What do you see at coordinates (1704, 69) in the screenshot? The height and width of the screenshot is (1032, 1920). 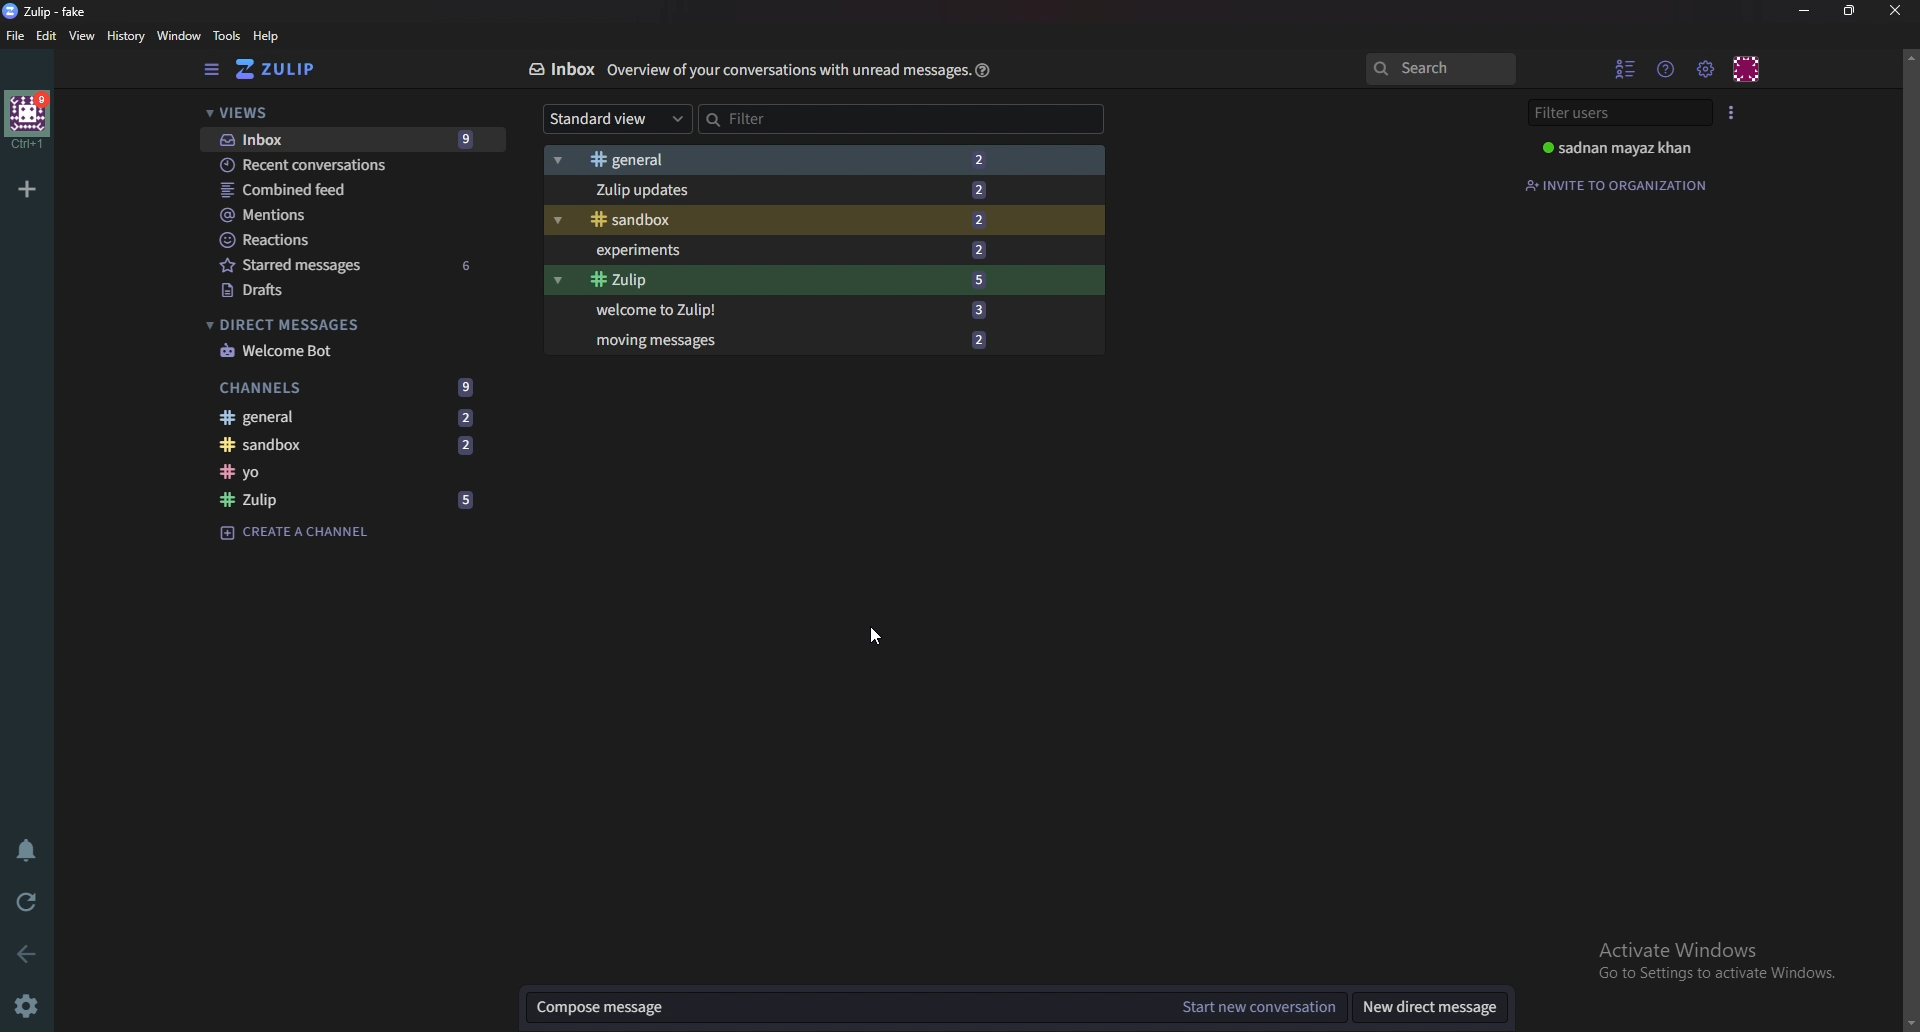 I see `settings` at bounding box center [1704, 69].